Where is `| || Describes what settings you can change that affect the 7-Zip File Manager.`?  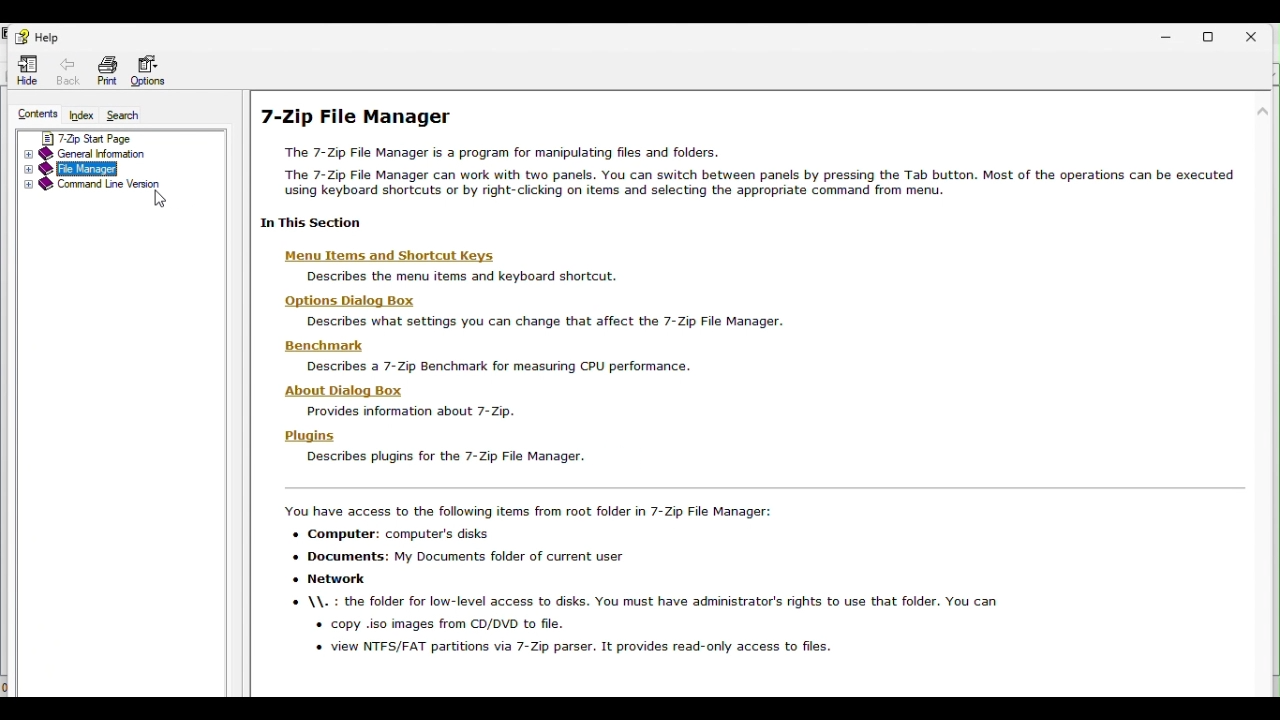
| || Describes what settings you can change that affect the 7-Zip File Manager. is located at coordinates (548, 321).